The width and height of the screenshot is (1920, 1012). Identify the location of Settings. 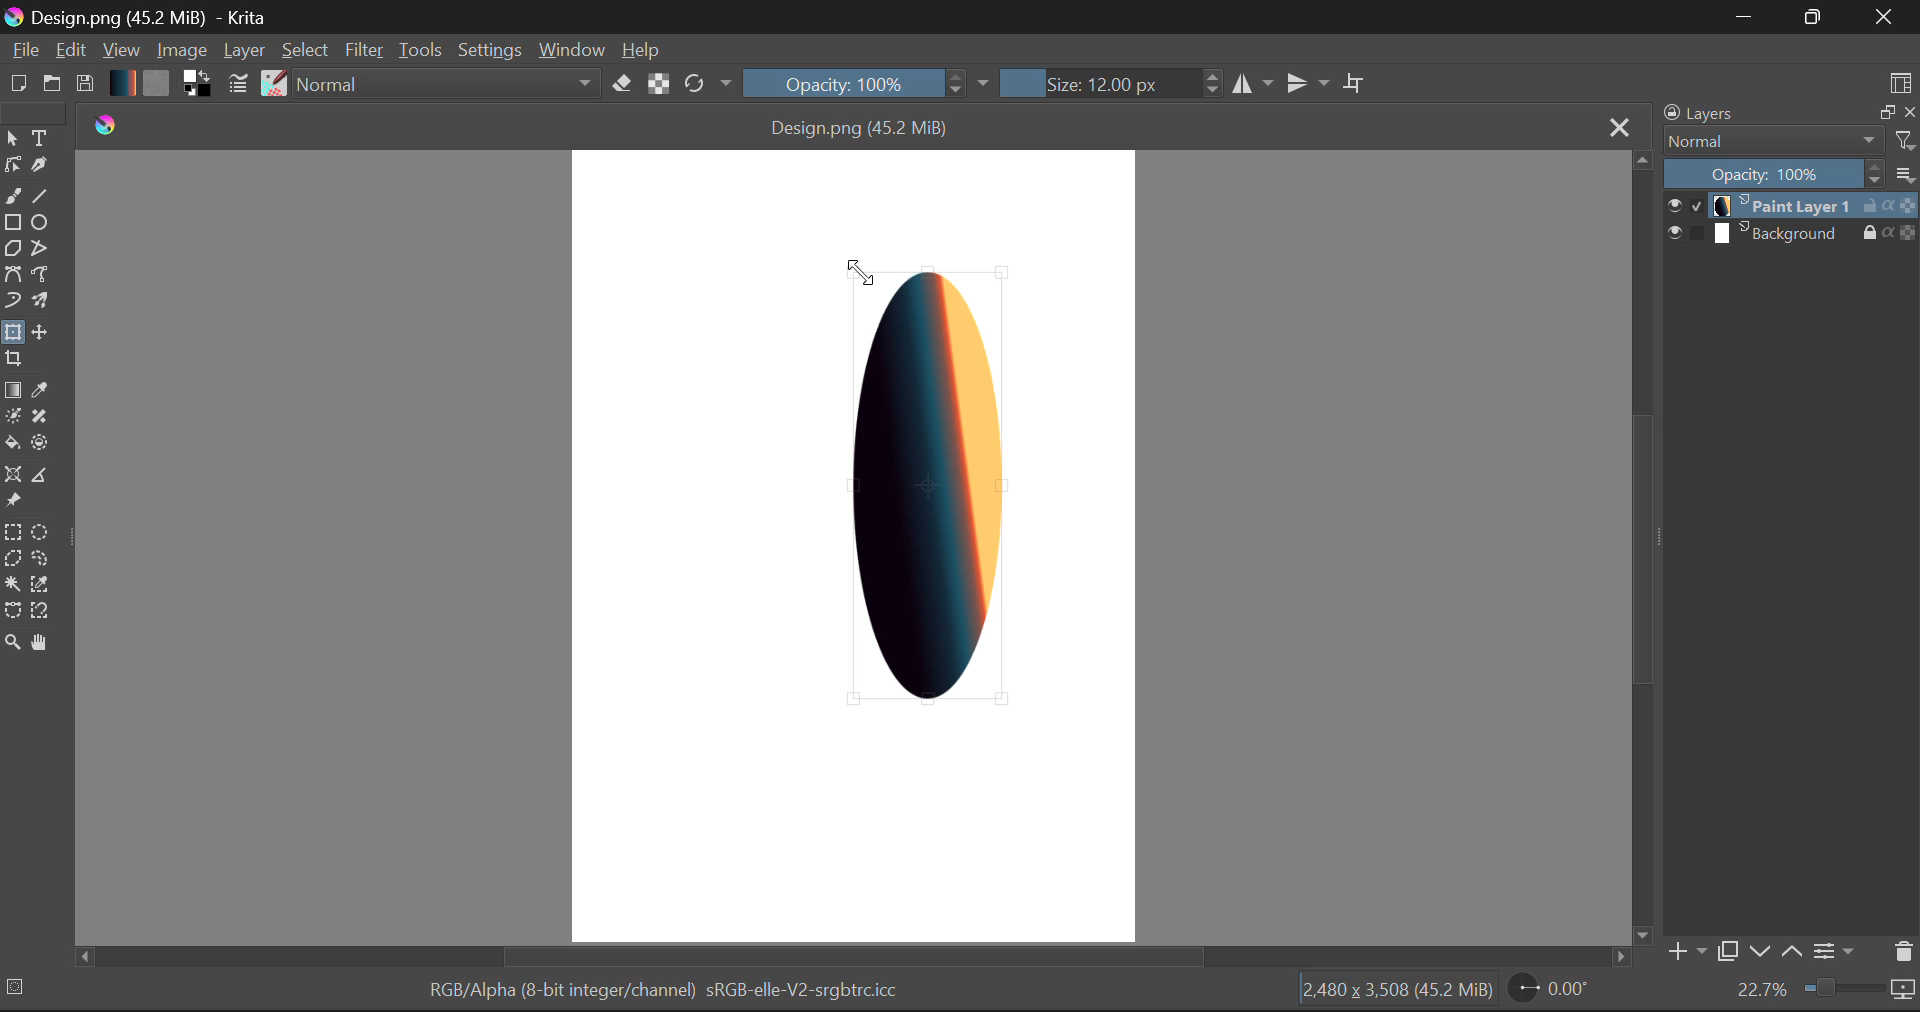
(1838, 953).